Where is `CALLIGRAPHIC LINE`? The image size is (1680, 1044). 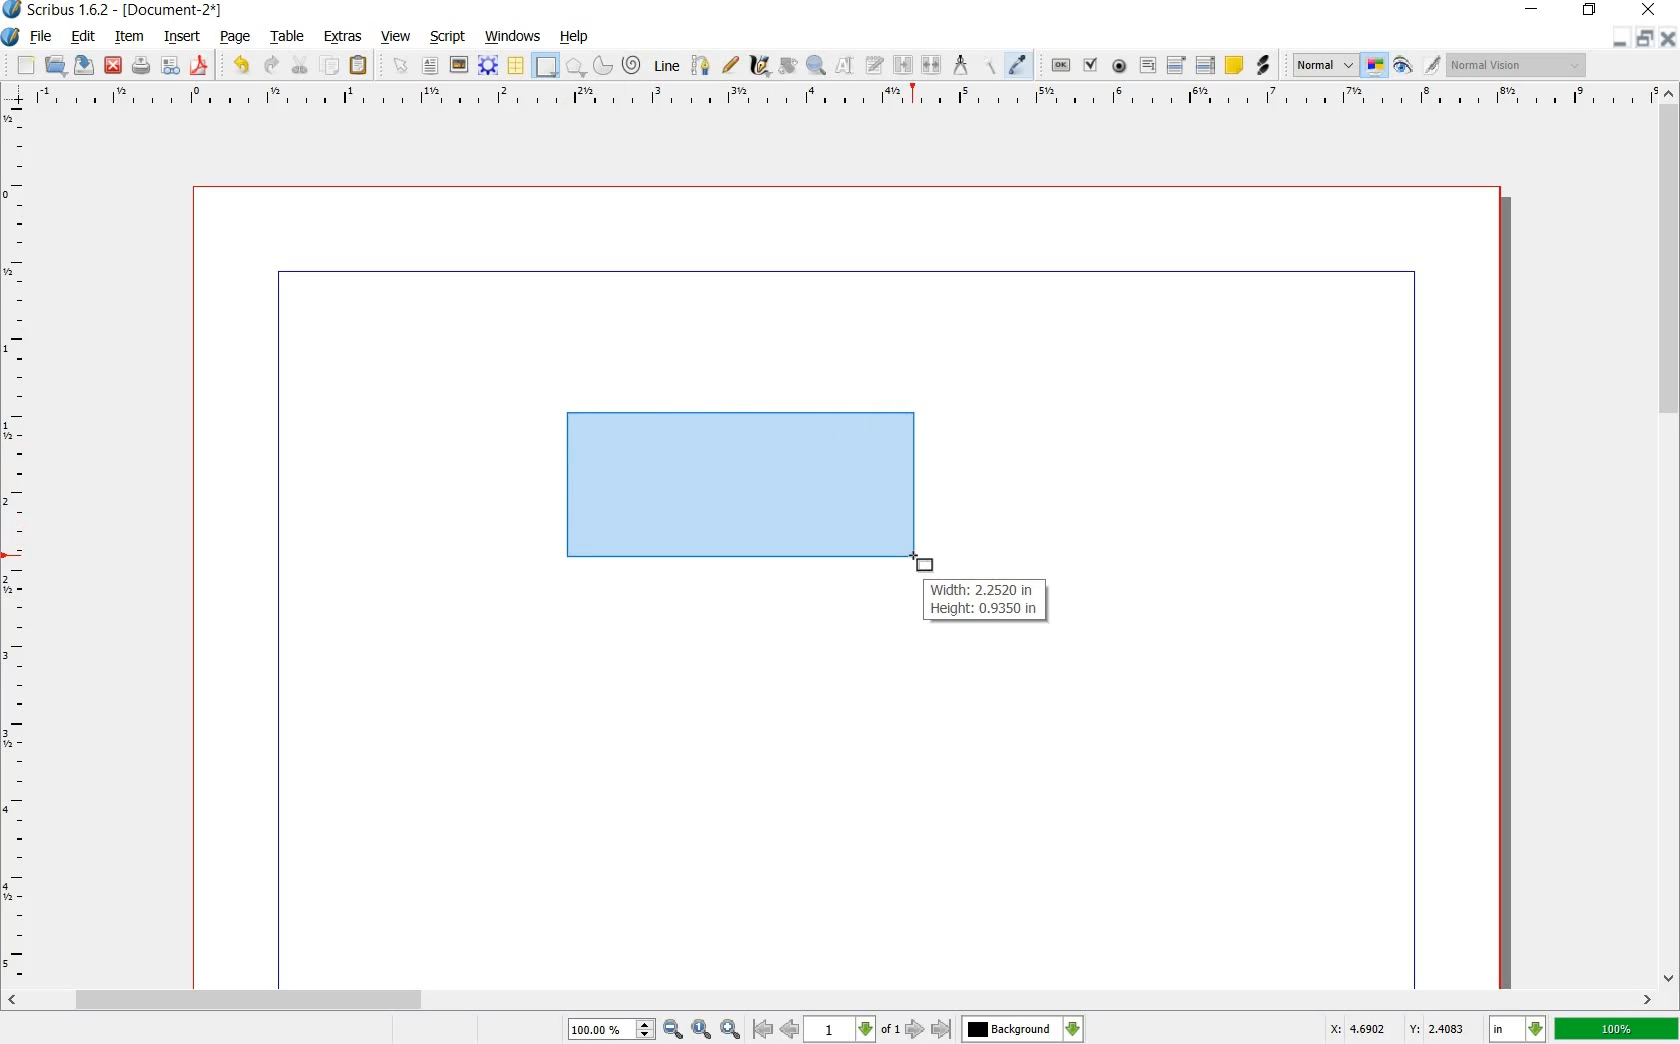
CALLIGRAPHIC LINE is located at coordinates (758, 65).